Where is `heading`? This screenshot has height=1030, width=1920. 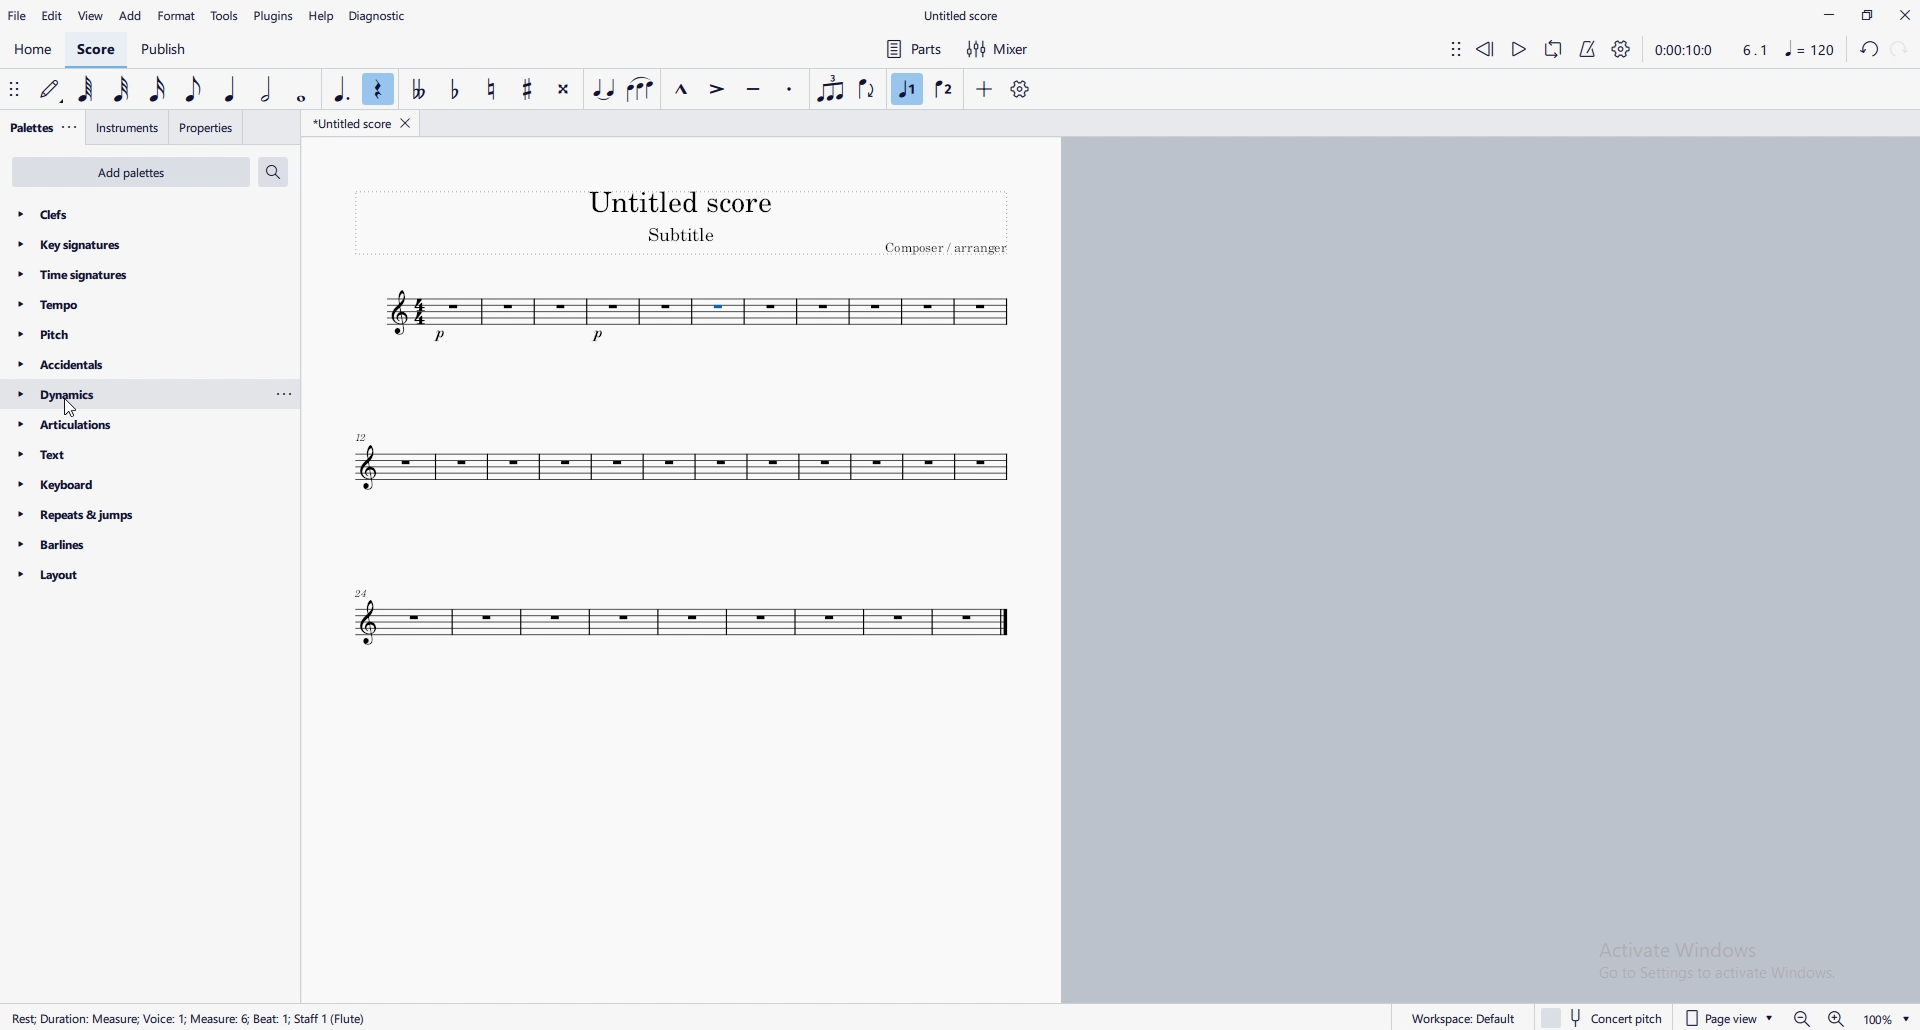
heading is located at coordinates (683, 222).